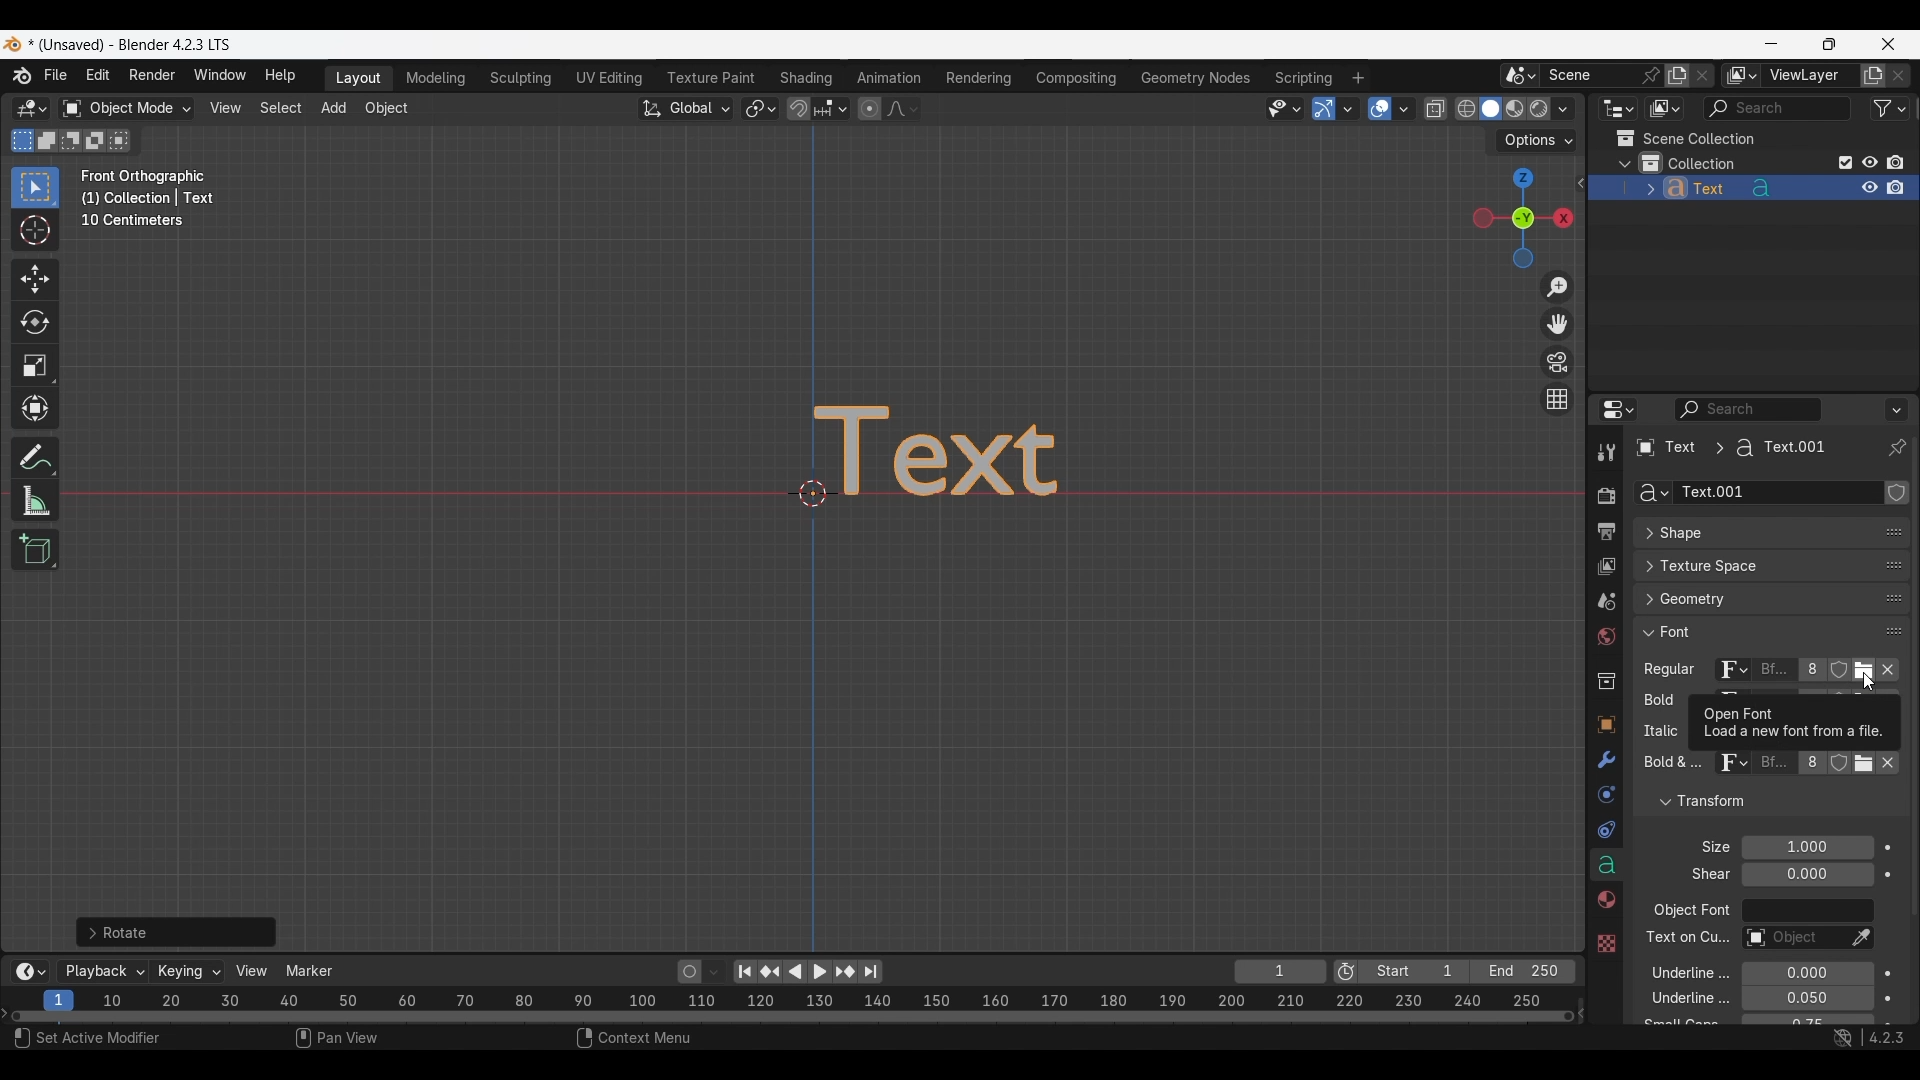  Describe the element at coordinates (1467, 972) in the screenshot. I see `Final frame of the playback rendering range` at that location.